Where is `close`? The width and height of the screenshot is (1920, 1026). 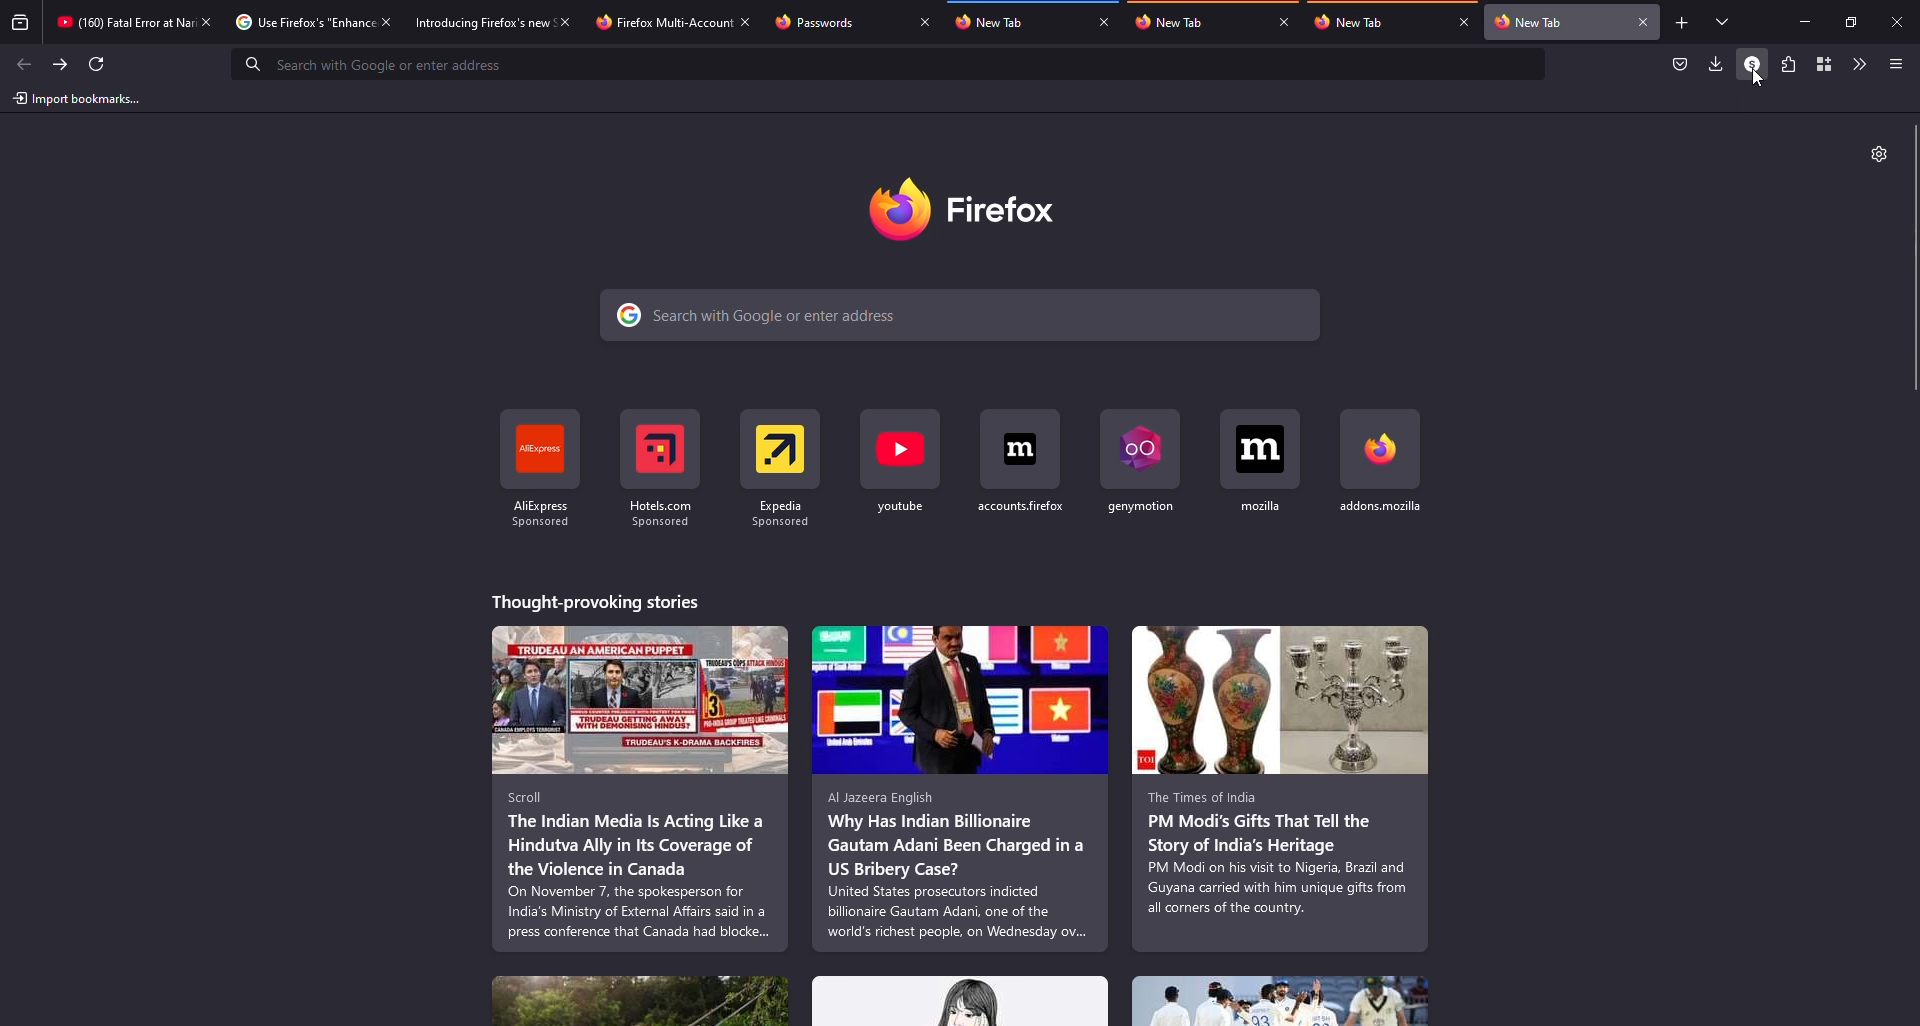 close is located at coordinates (565, 21).